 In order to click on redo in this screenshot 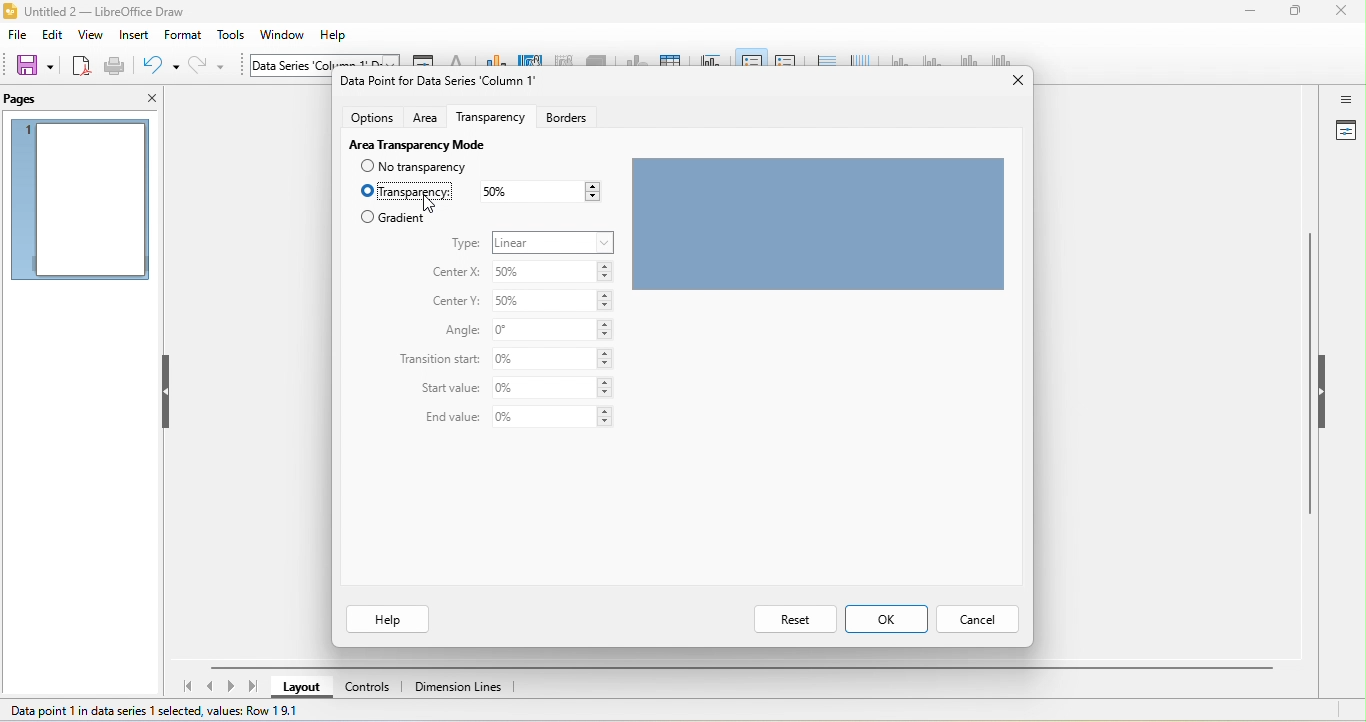, I will do `click(210, 66)`.